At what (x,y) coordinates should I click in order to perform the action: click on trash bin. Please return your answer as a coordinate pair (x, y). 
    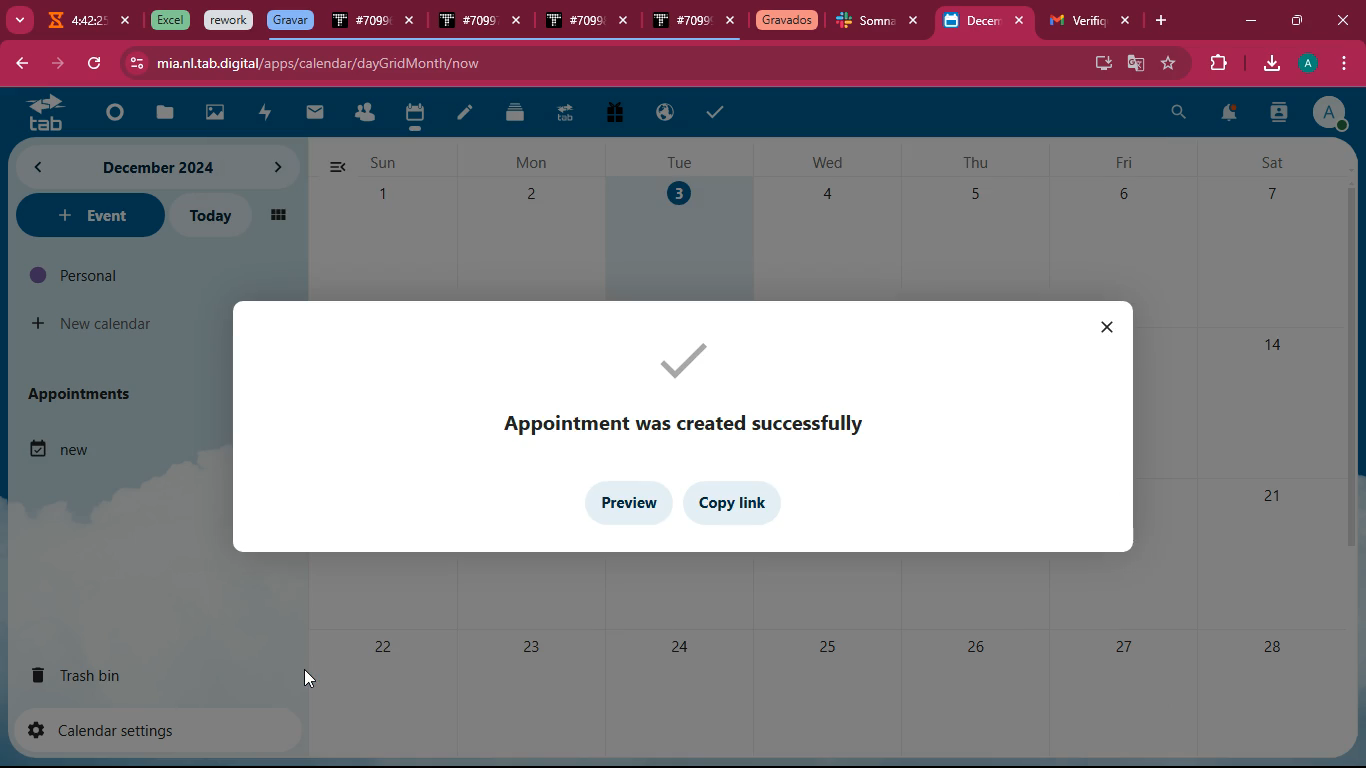
    Looking at the image, I should click on (96, 674).